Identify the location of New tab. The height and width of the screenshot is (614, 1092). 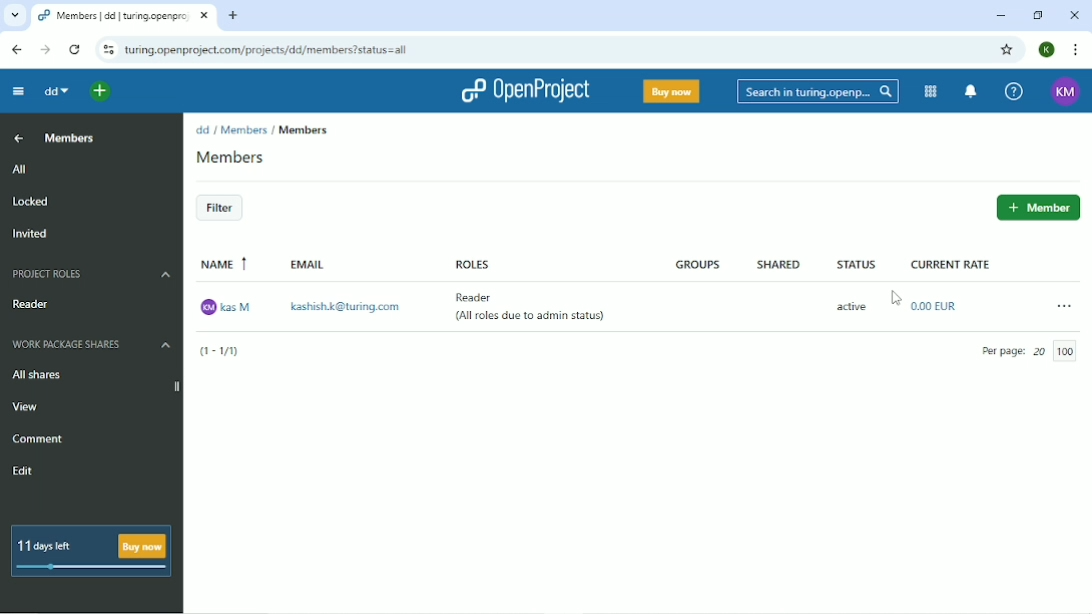
(233, 17).